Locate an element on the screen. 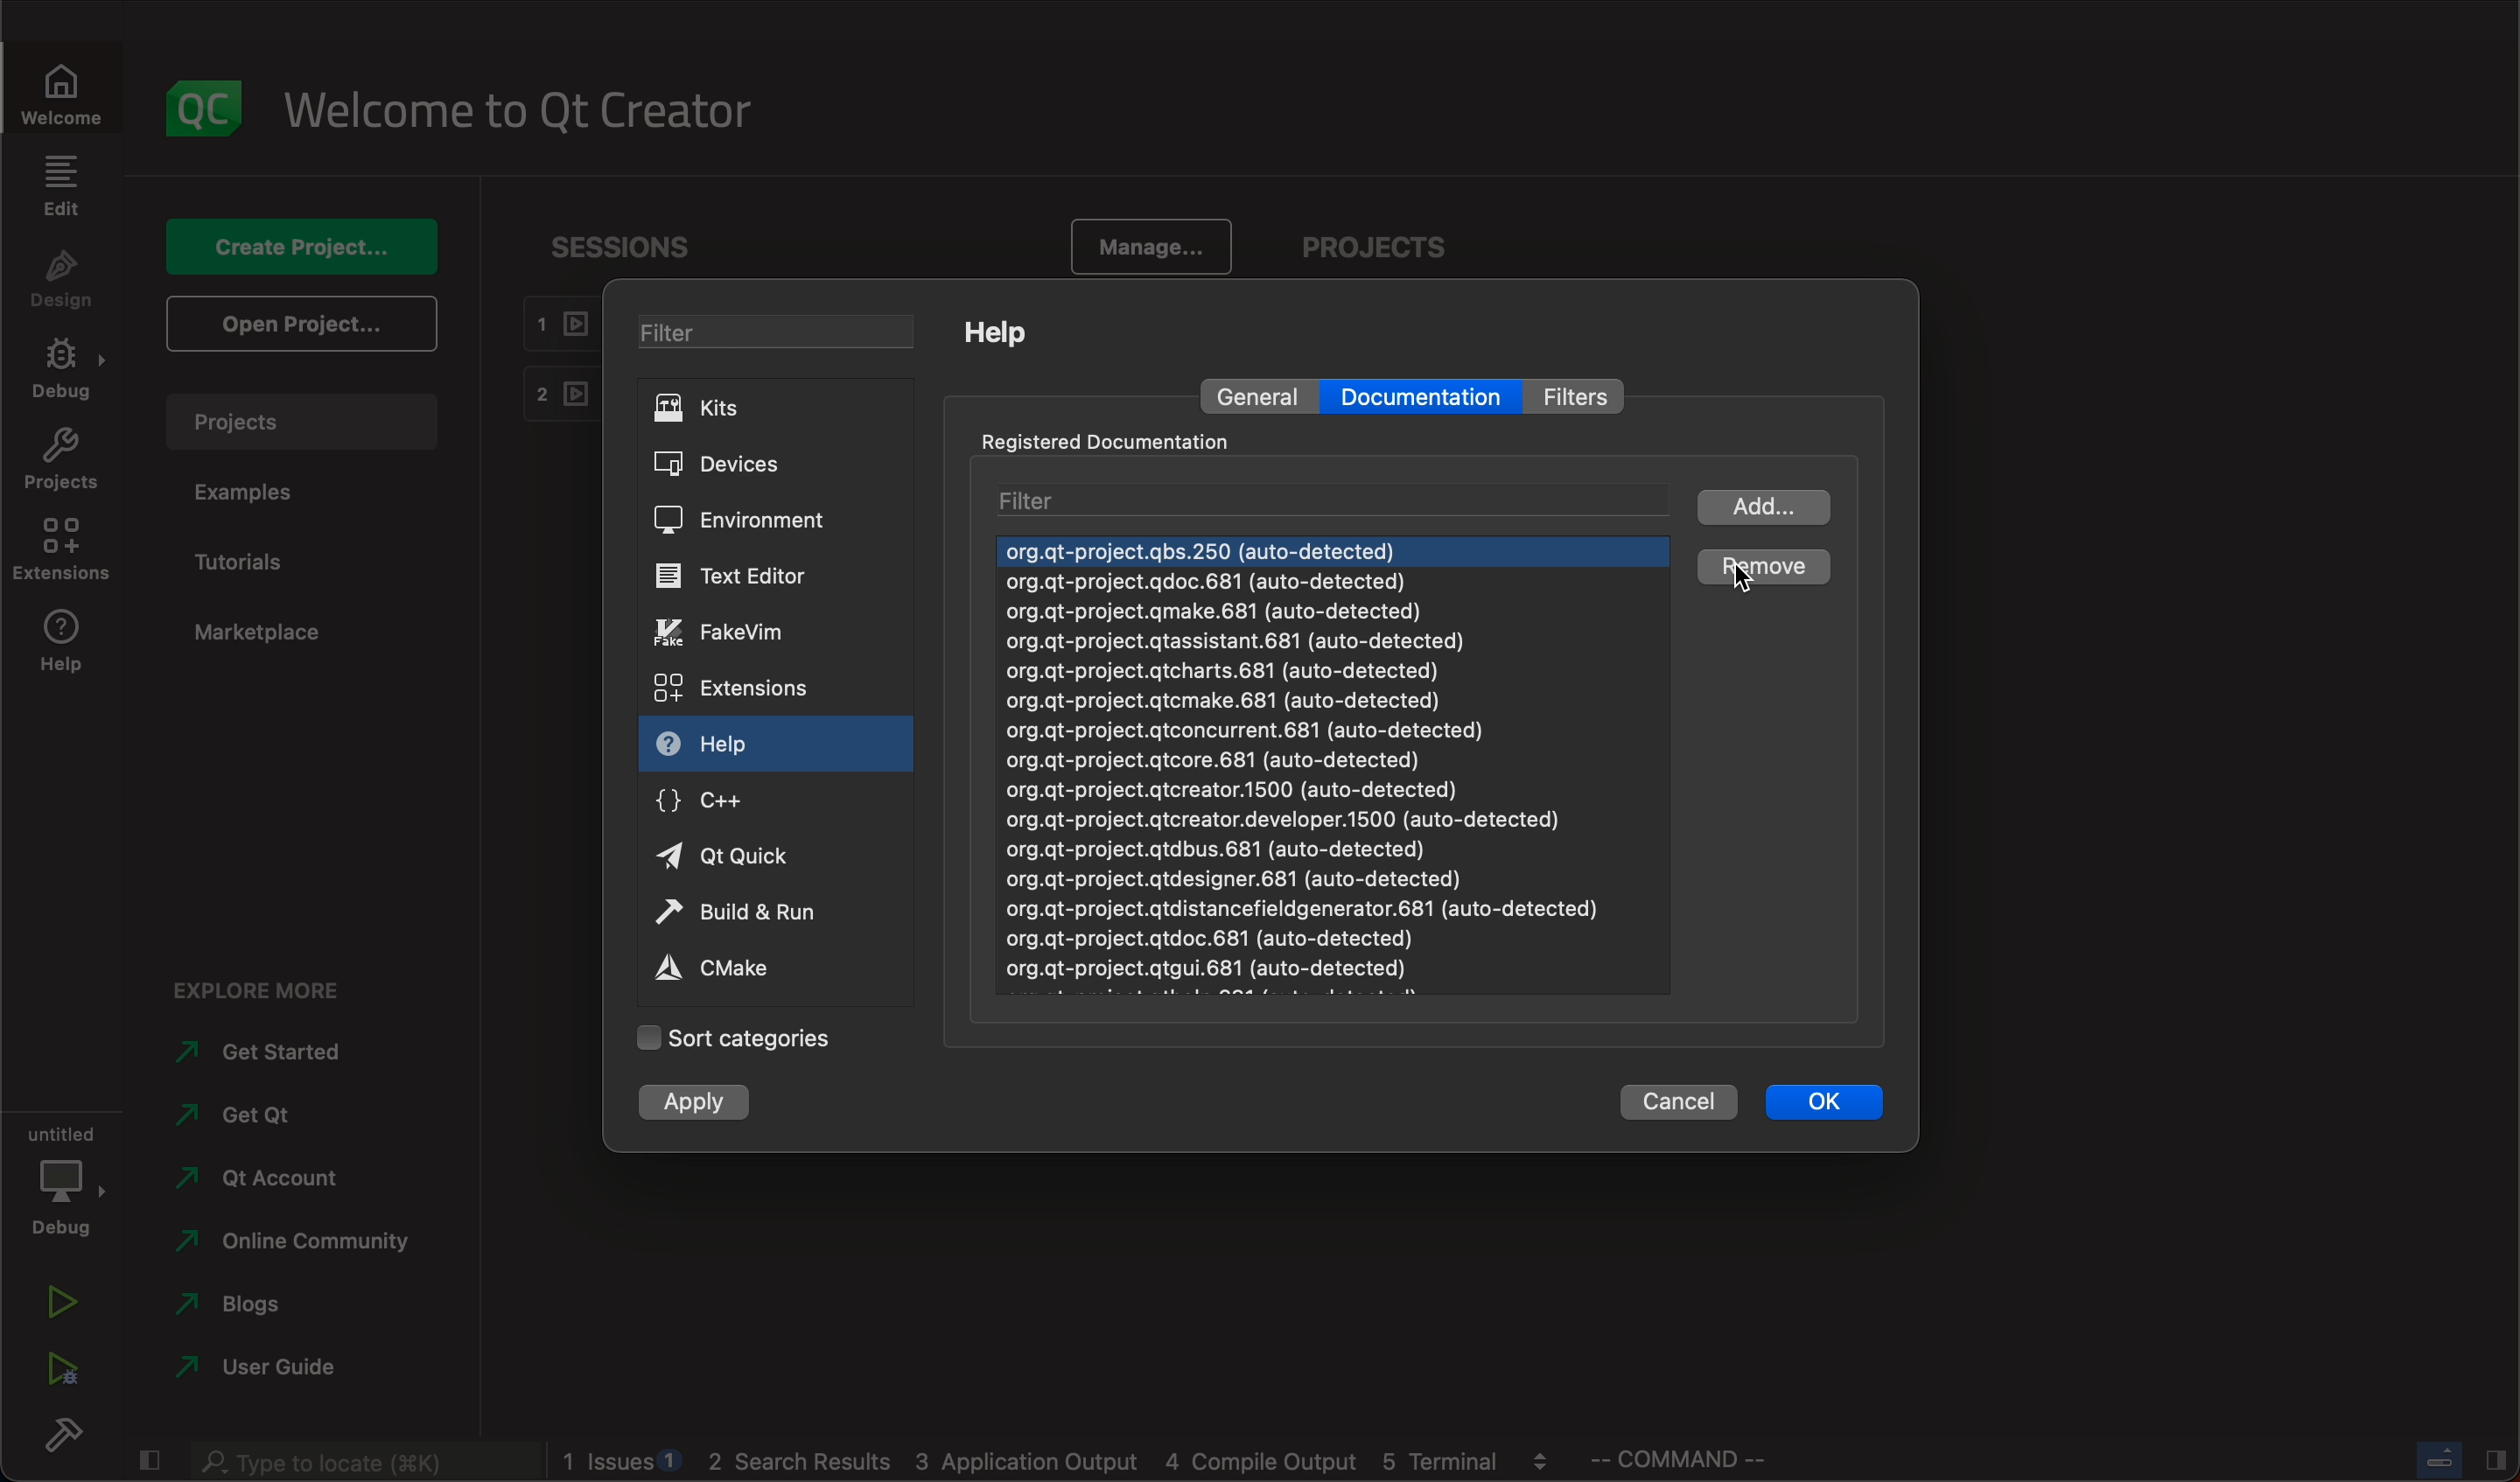 The height and width of the screenshot is (1482, 2520). selected document is located at coordinates (1331, 553).